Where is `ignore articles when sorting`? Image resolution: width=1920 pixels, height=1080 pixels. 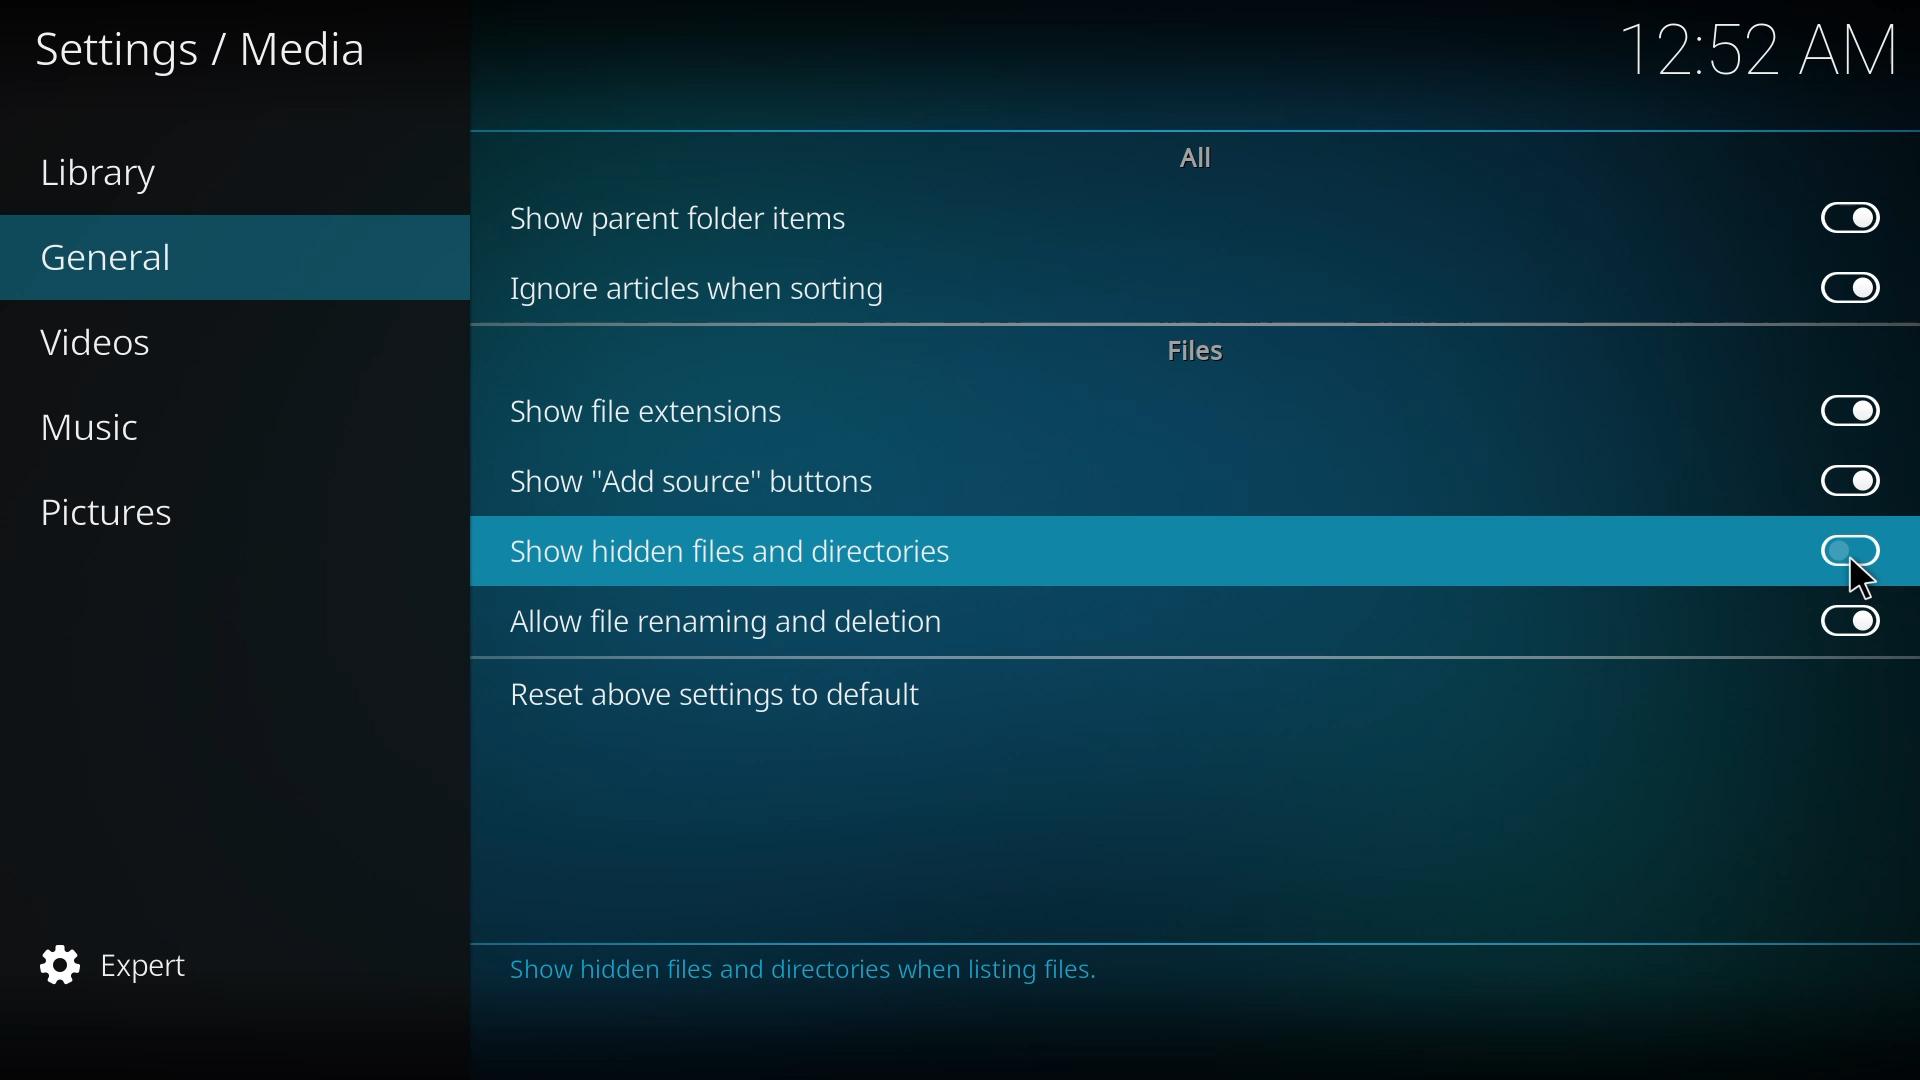
ignore articles when sorting is located at coordinates (700, 285).